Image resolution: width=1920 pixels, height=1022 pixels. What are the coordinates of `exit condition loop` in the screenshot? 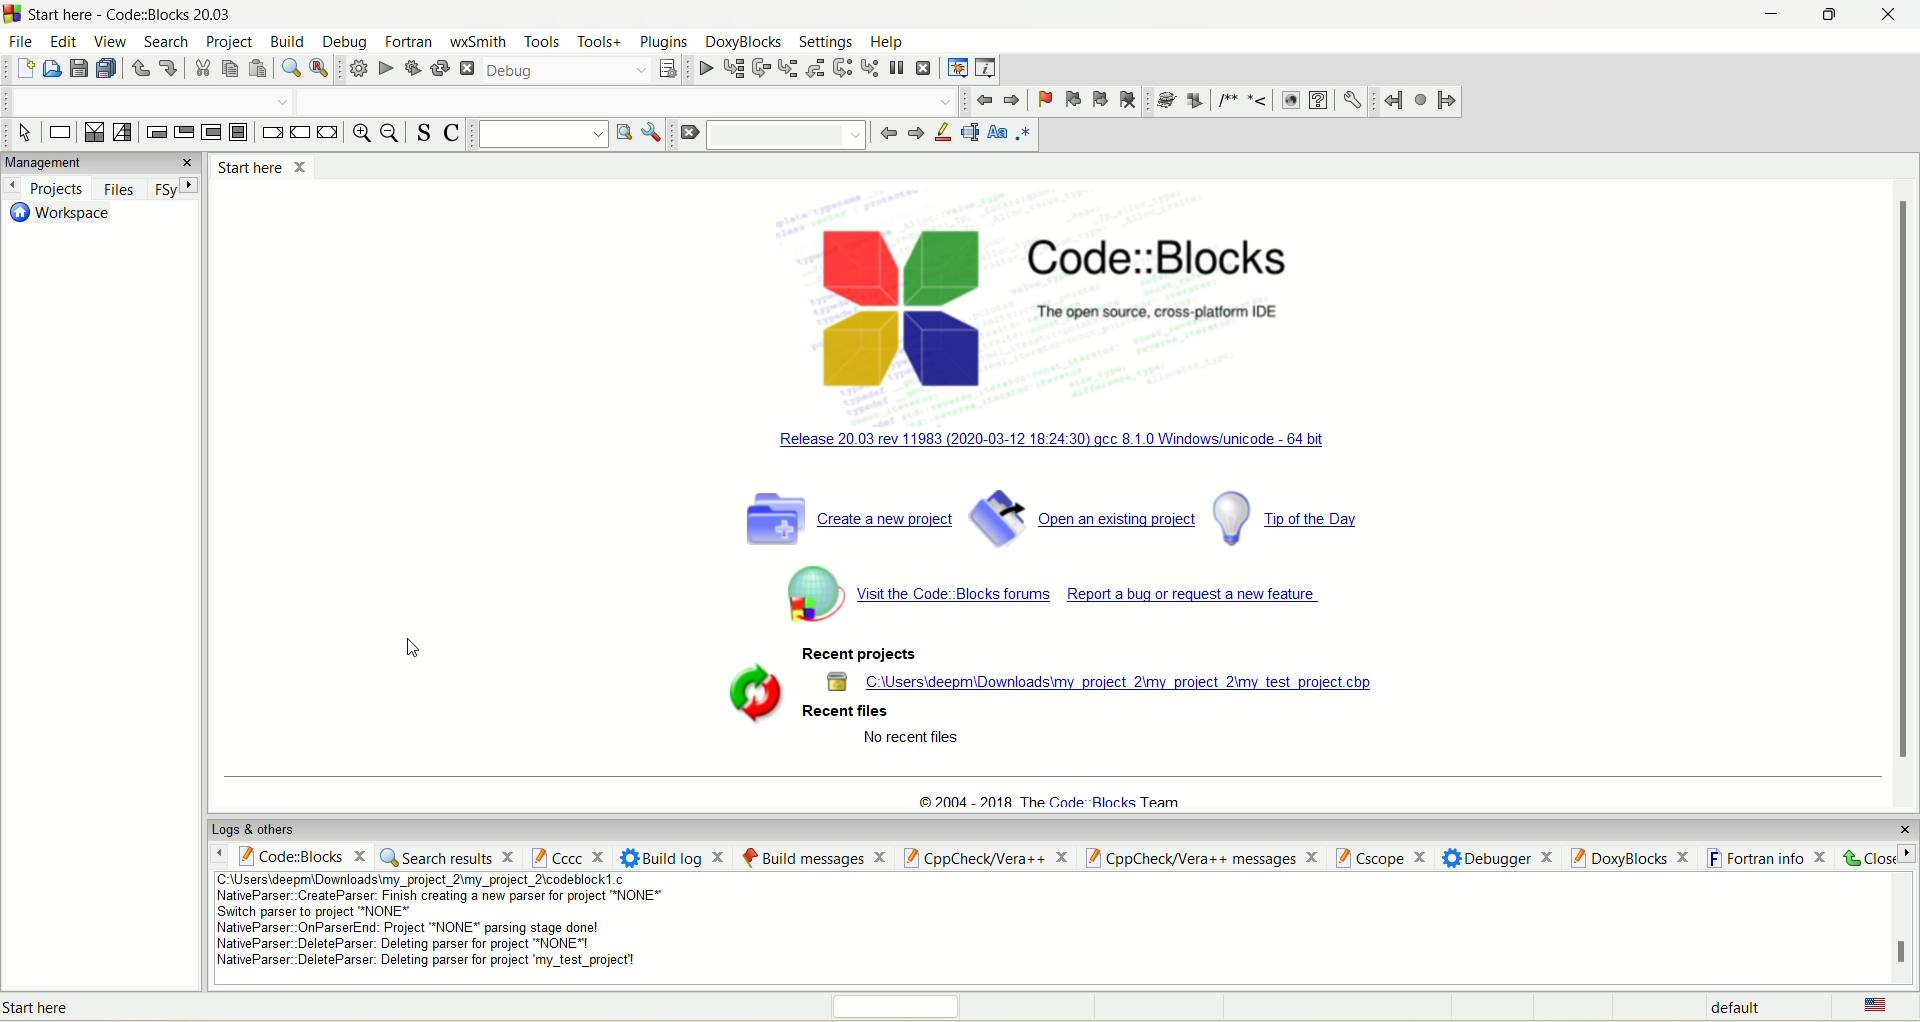 It's located at (184, 133).